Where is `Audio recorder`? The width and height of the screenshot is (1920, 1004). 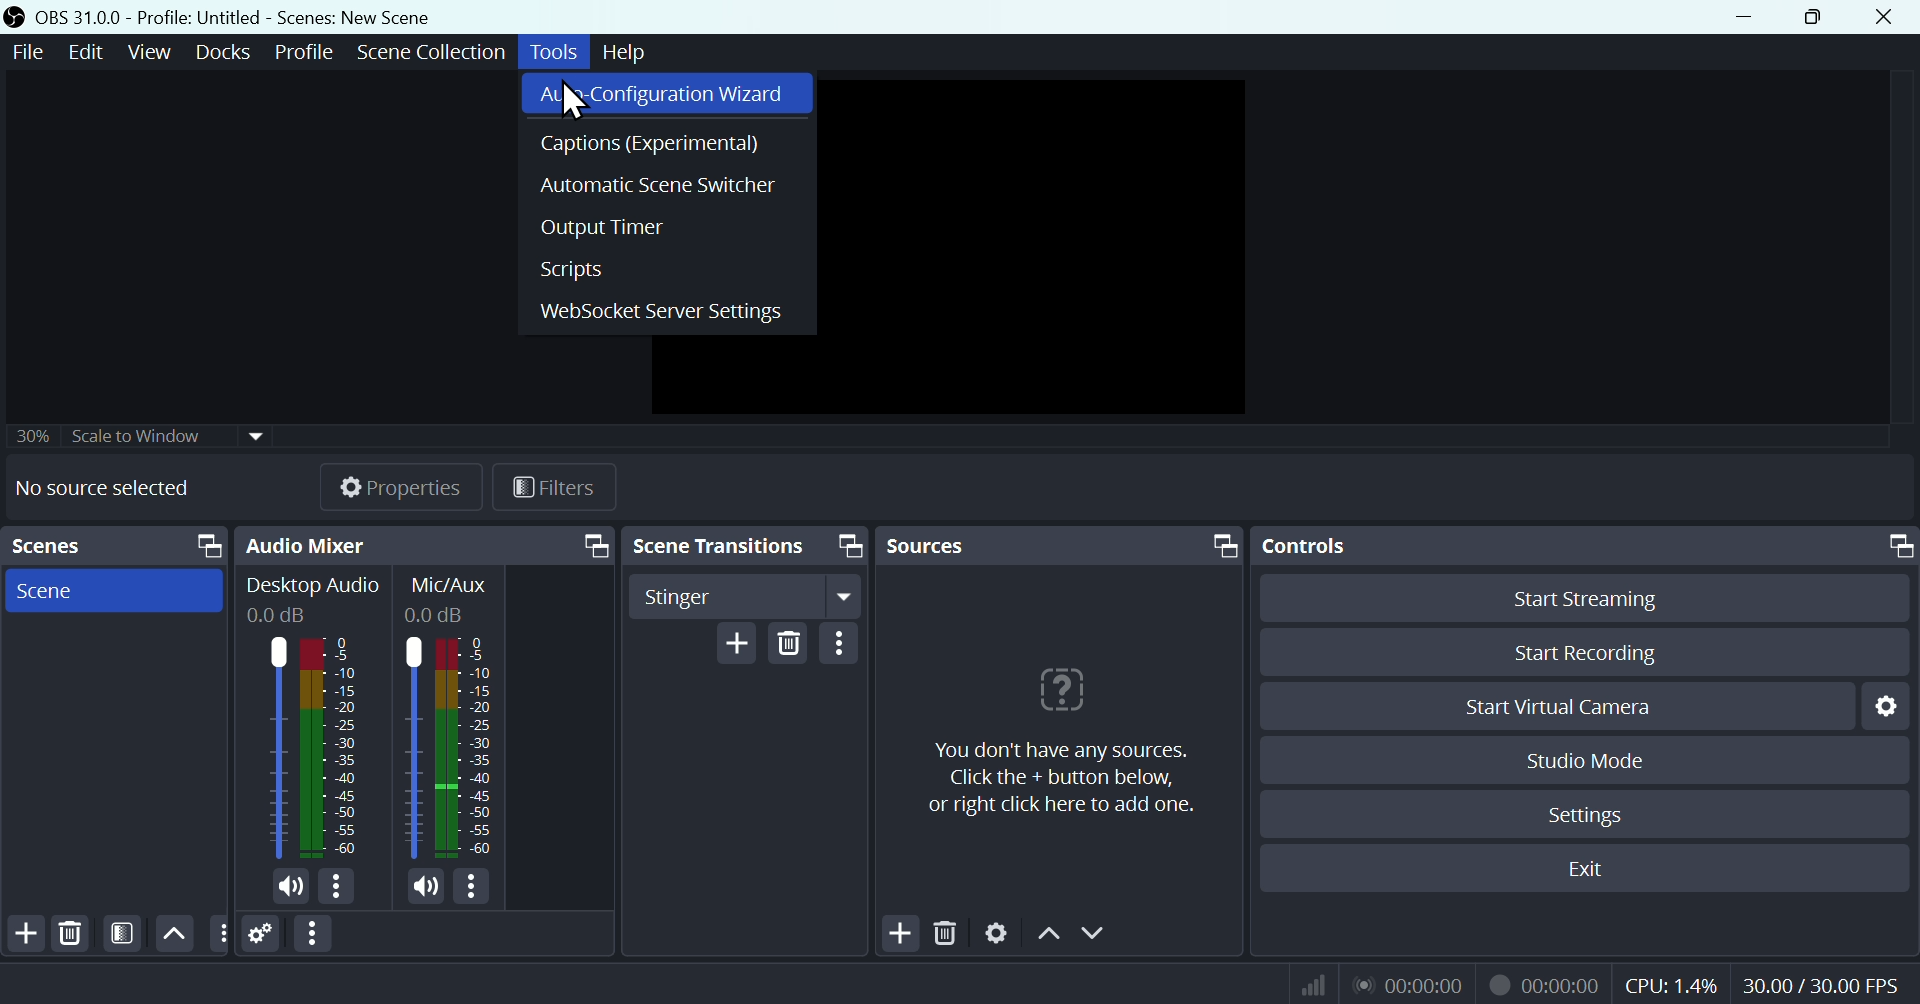
Audio recorder is located at coordinates (1407, 984).